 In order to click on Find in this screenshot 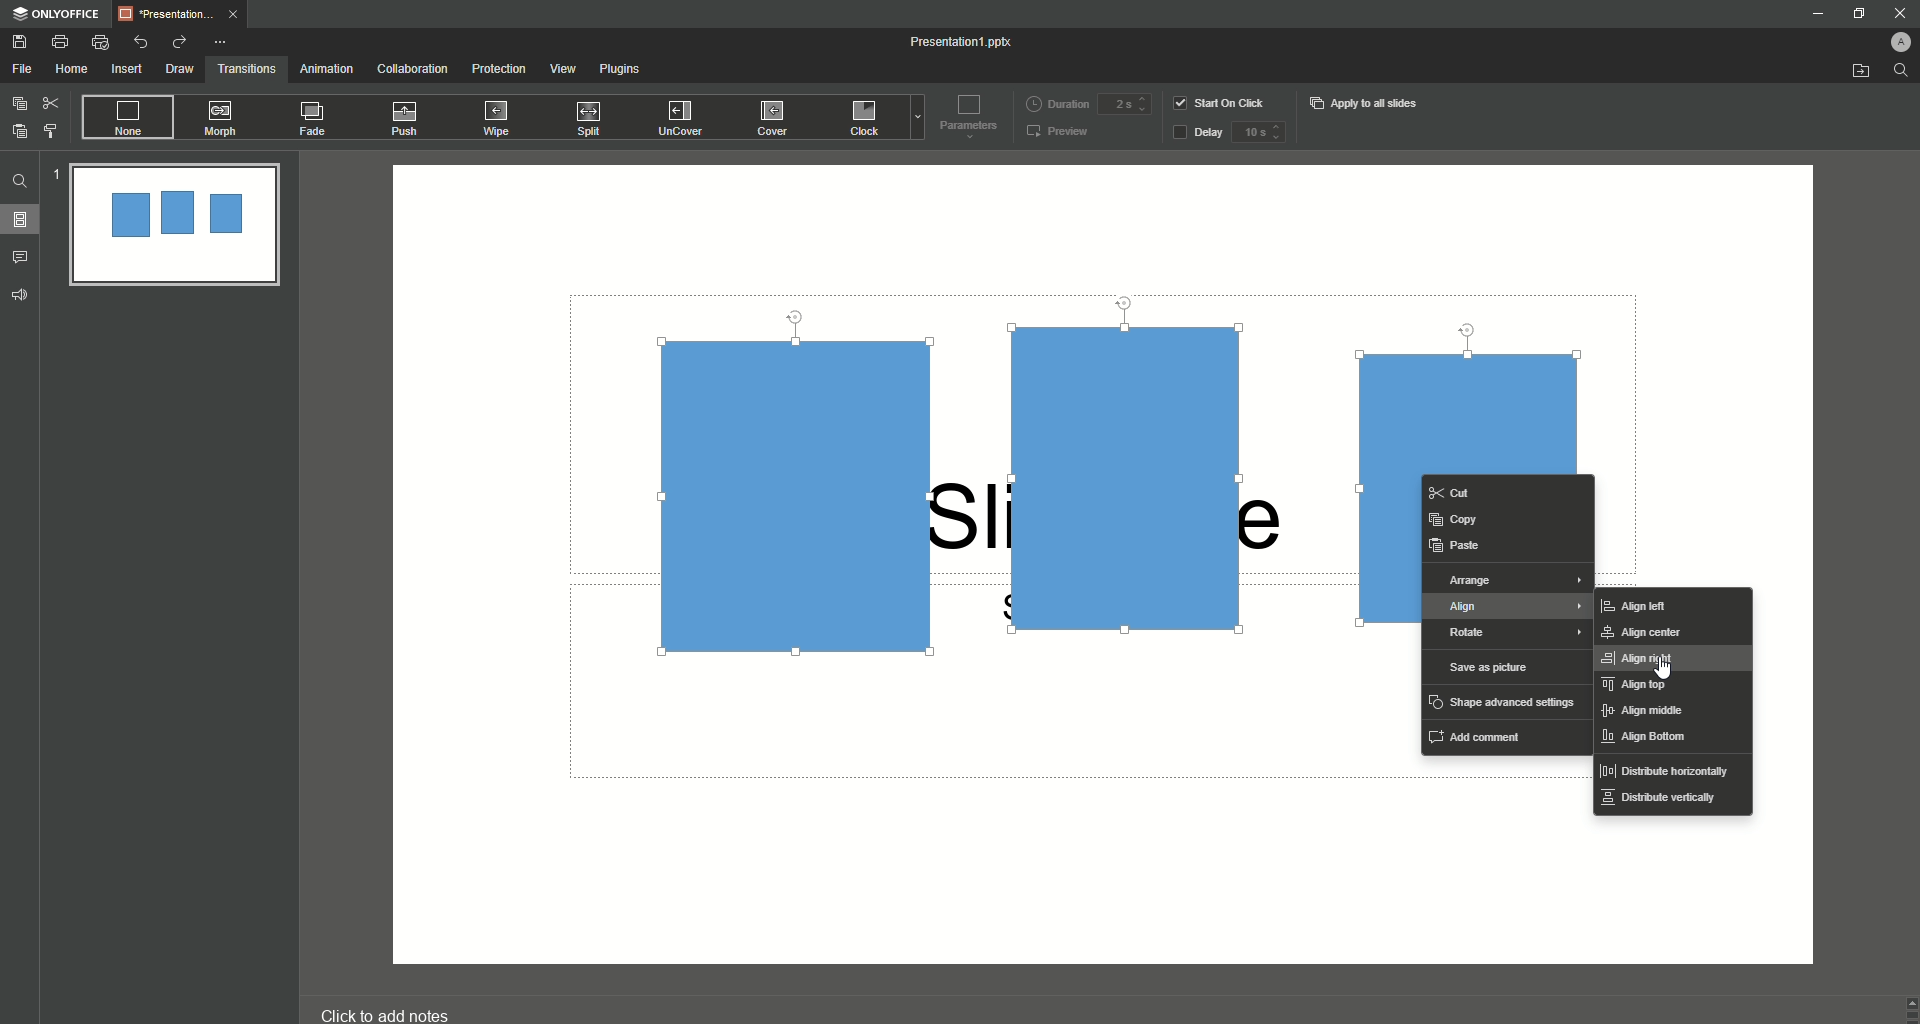, I will do `click(20, 181)`.